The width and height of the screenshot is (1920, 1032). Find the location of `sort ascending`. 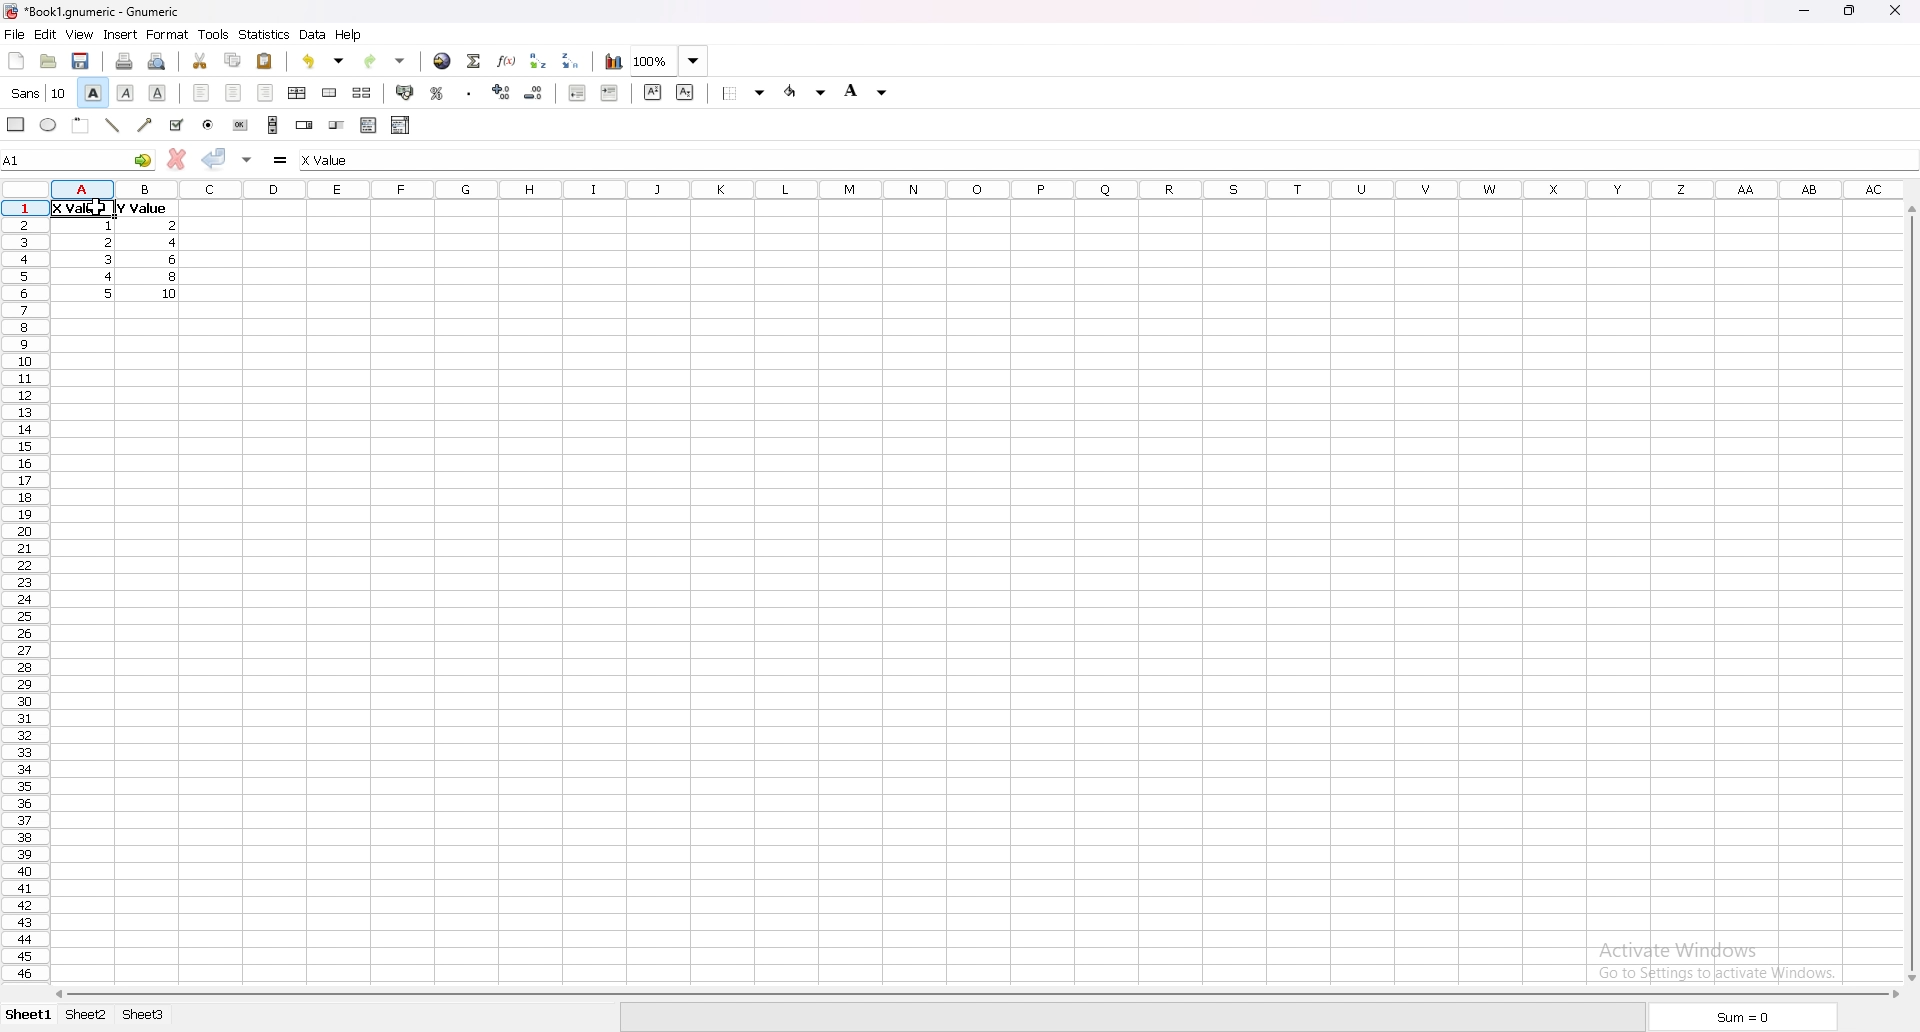

sort ascending is located at coordinates (537, 60).